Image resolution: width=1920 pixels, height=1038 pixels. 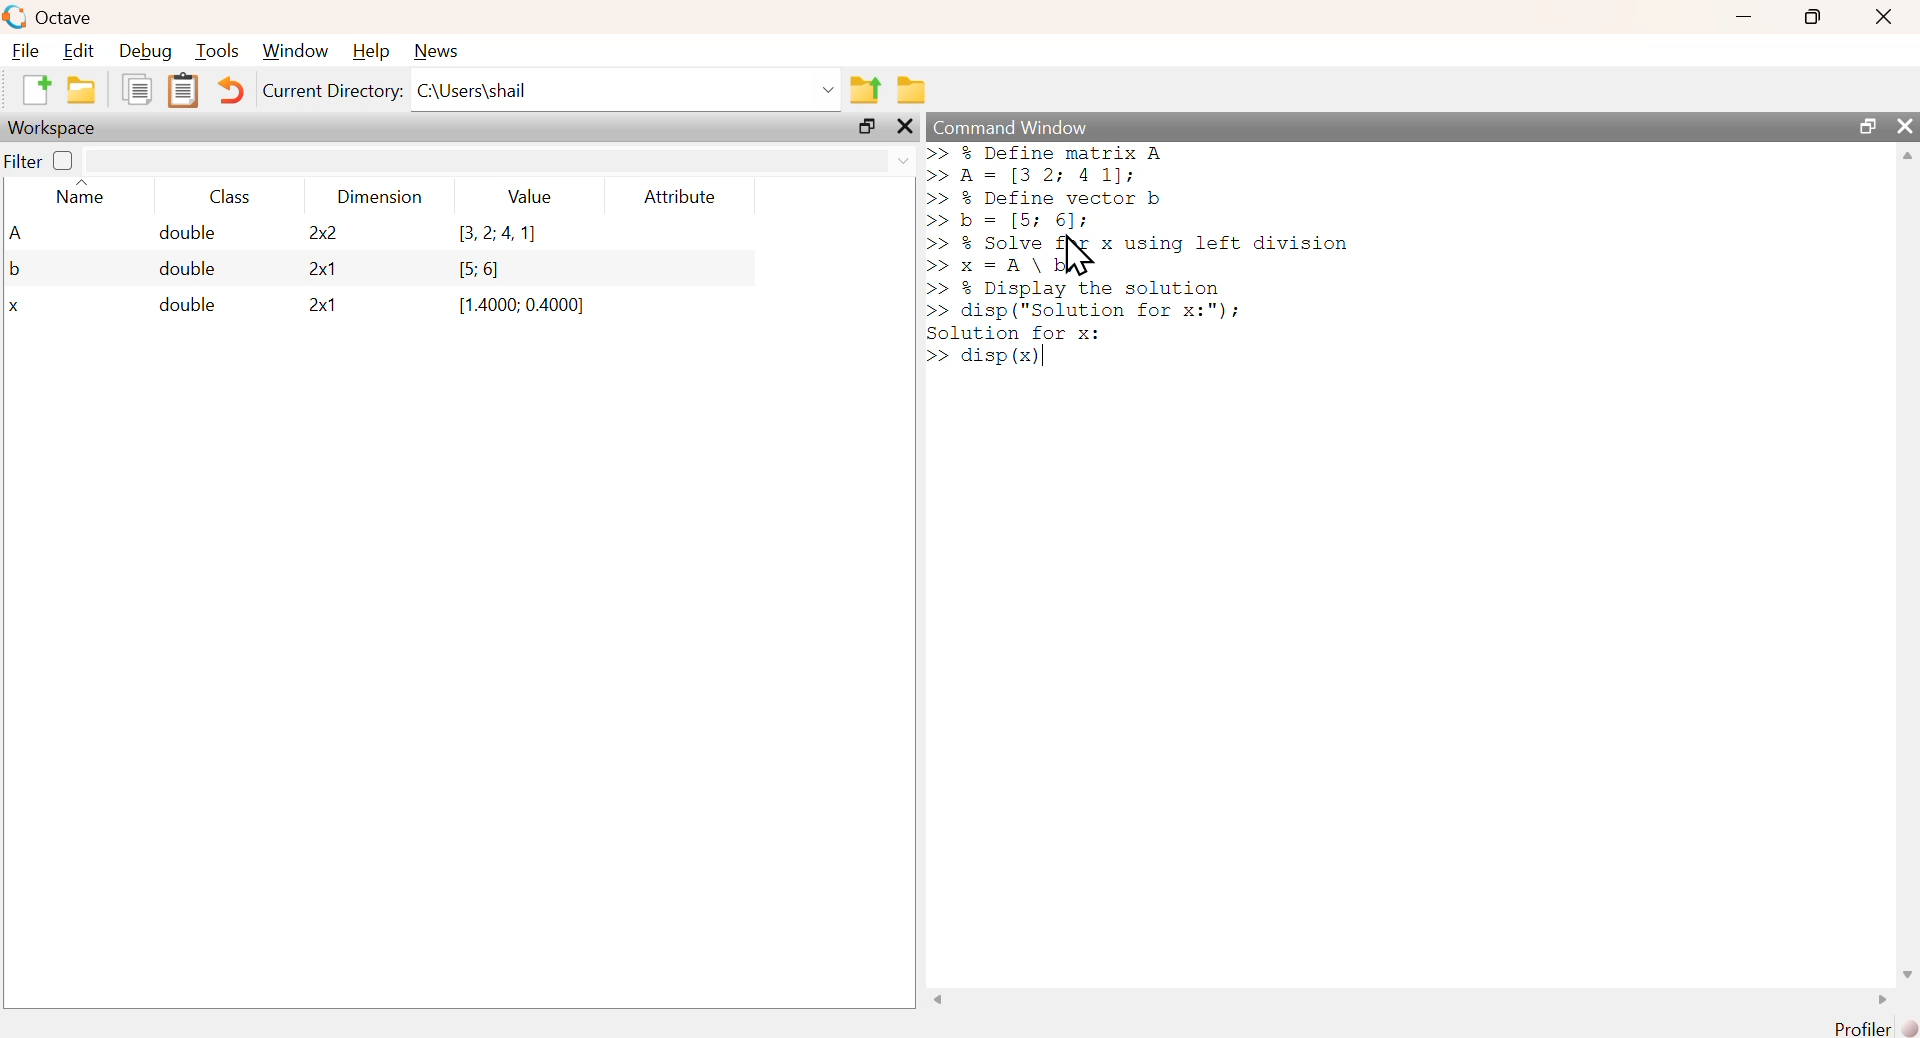 I want to click on new script, so click(x=38, y=92).